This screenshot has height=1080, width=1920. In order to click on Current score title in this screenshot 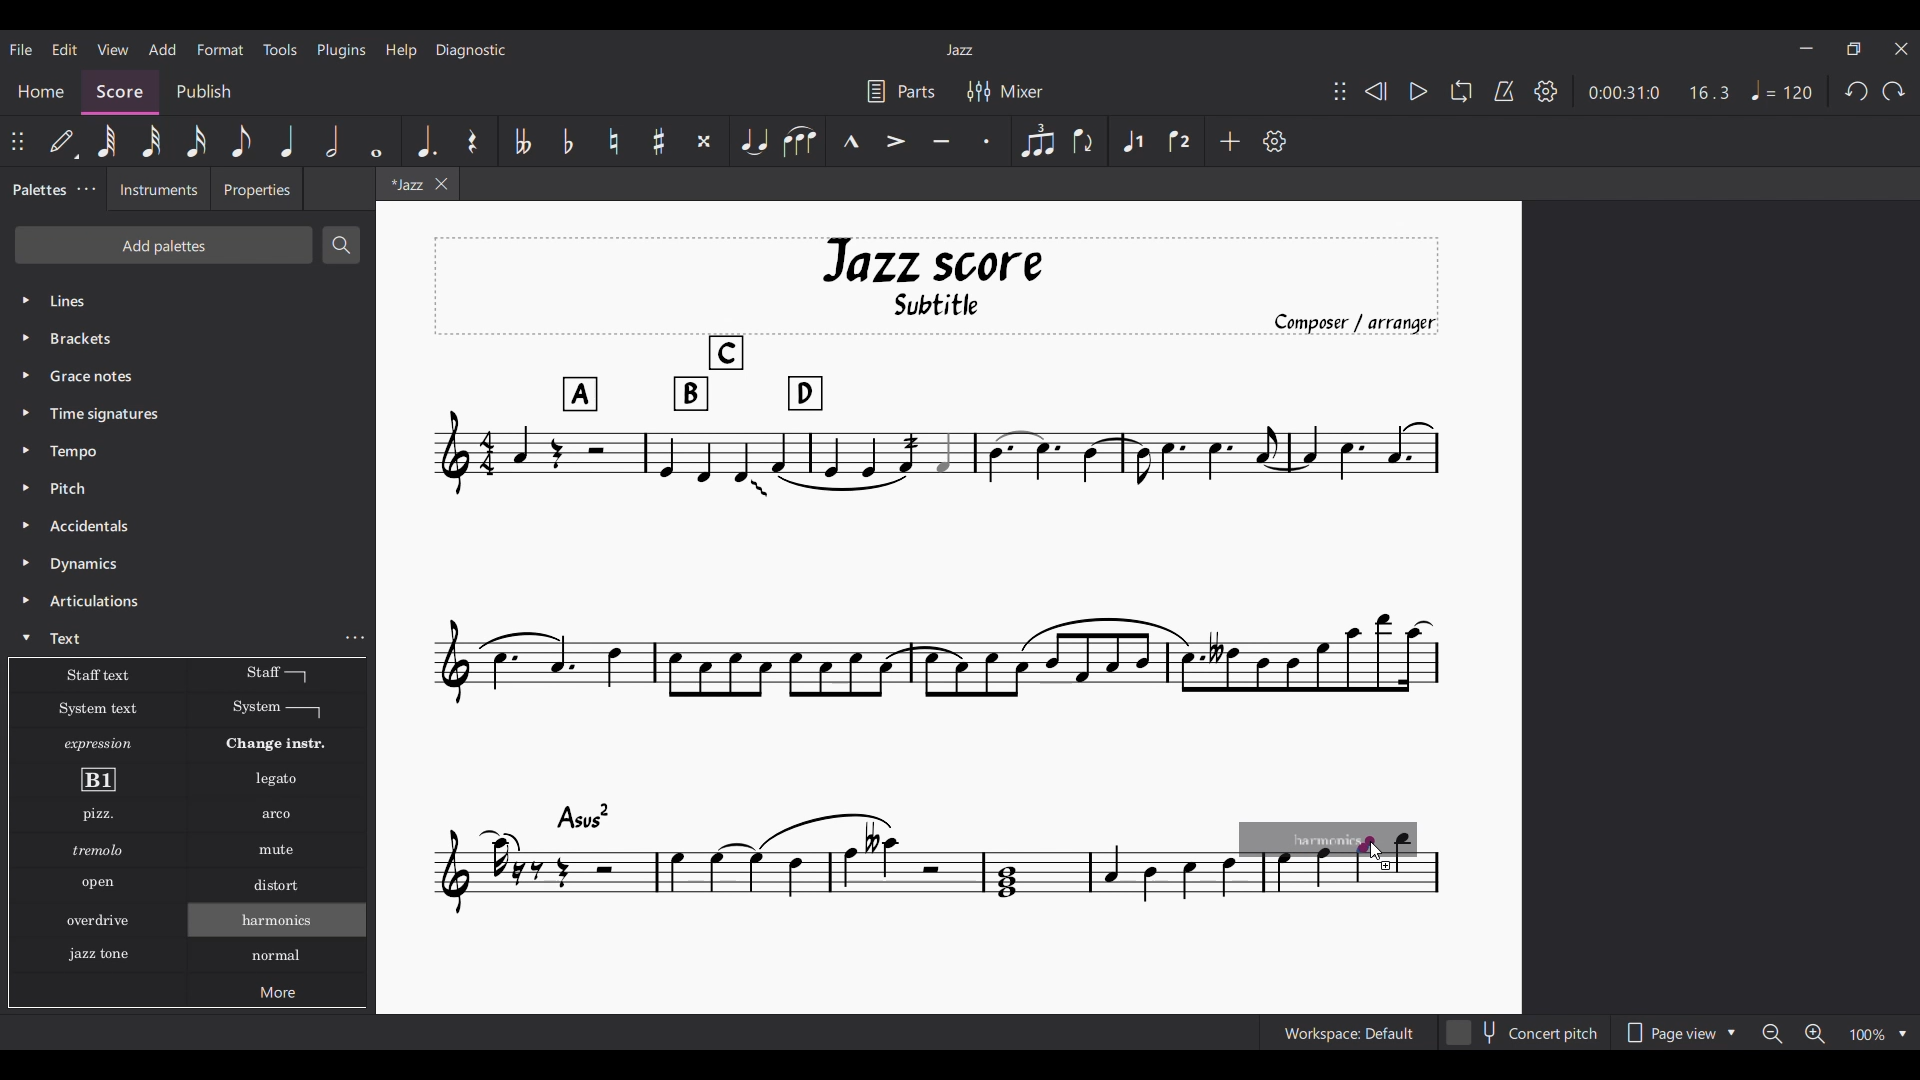, I will do `click(960, 50)`.